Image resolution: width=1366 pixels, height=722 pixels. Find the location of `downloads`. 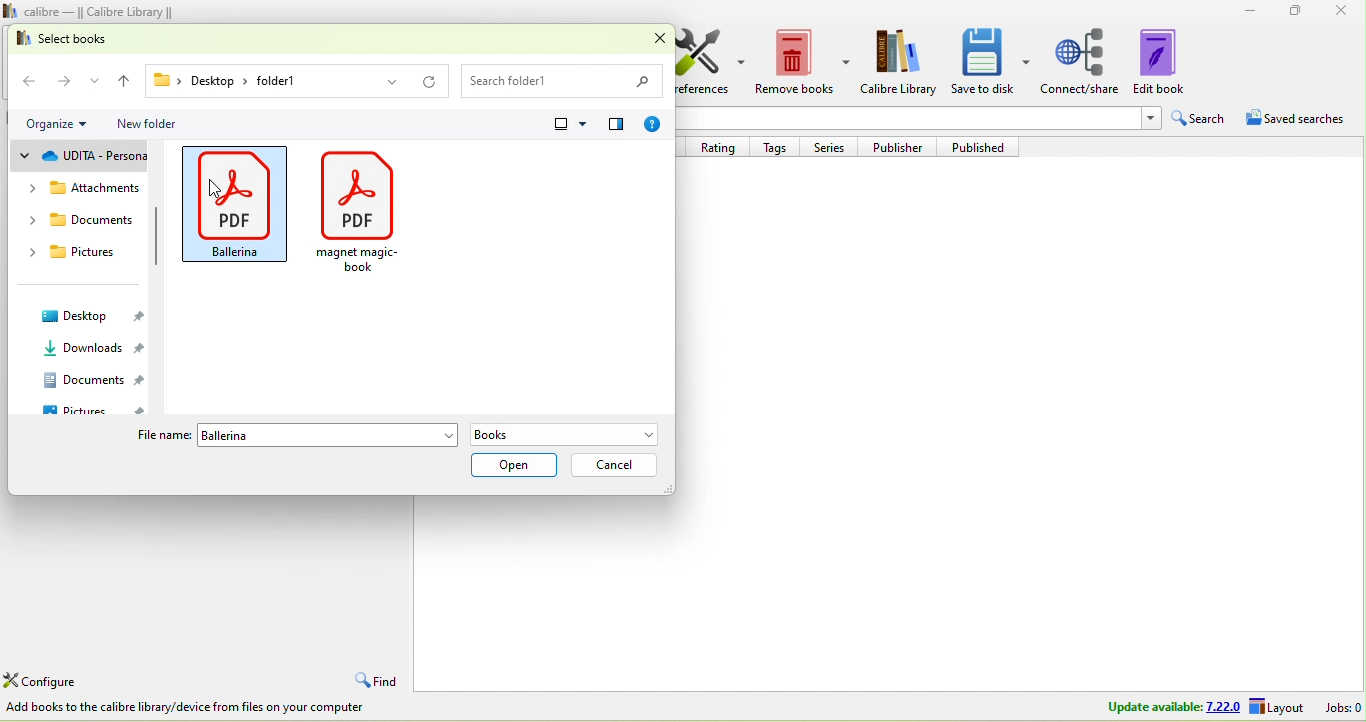

downloads is located at coordinates (84, 349).